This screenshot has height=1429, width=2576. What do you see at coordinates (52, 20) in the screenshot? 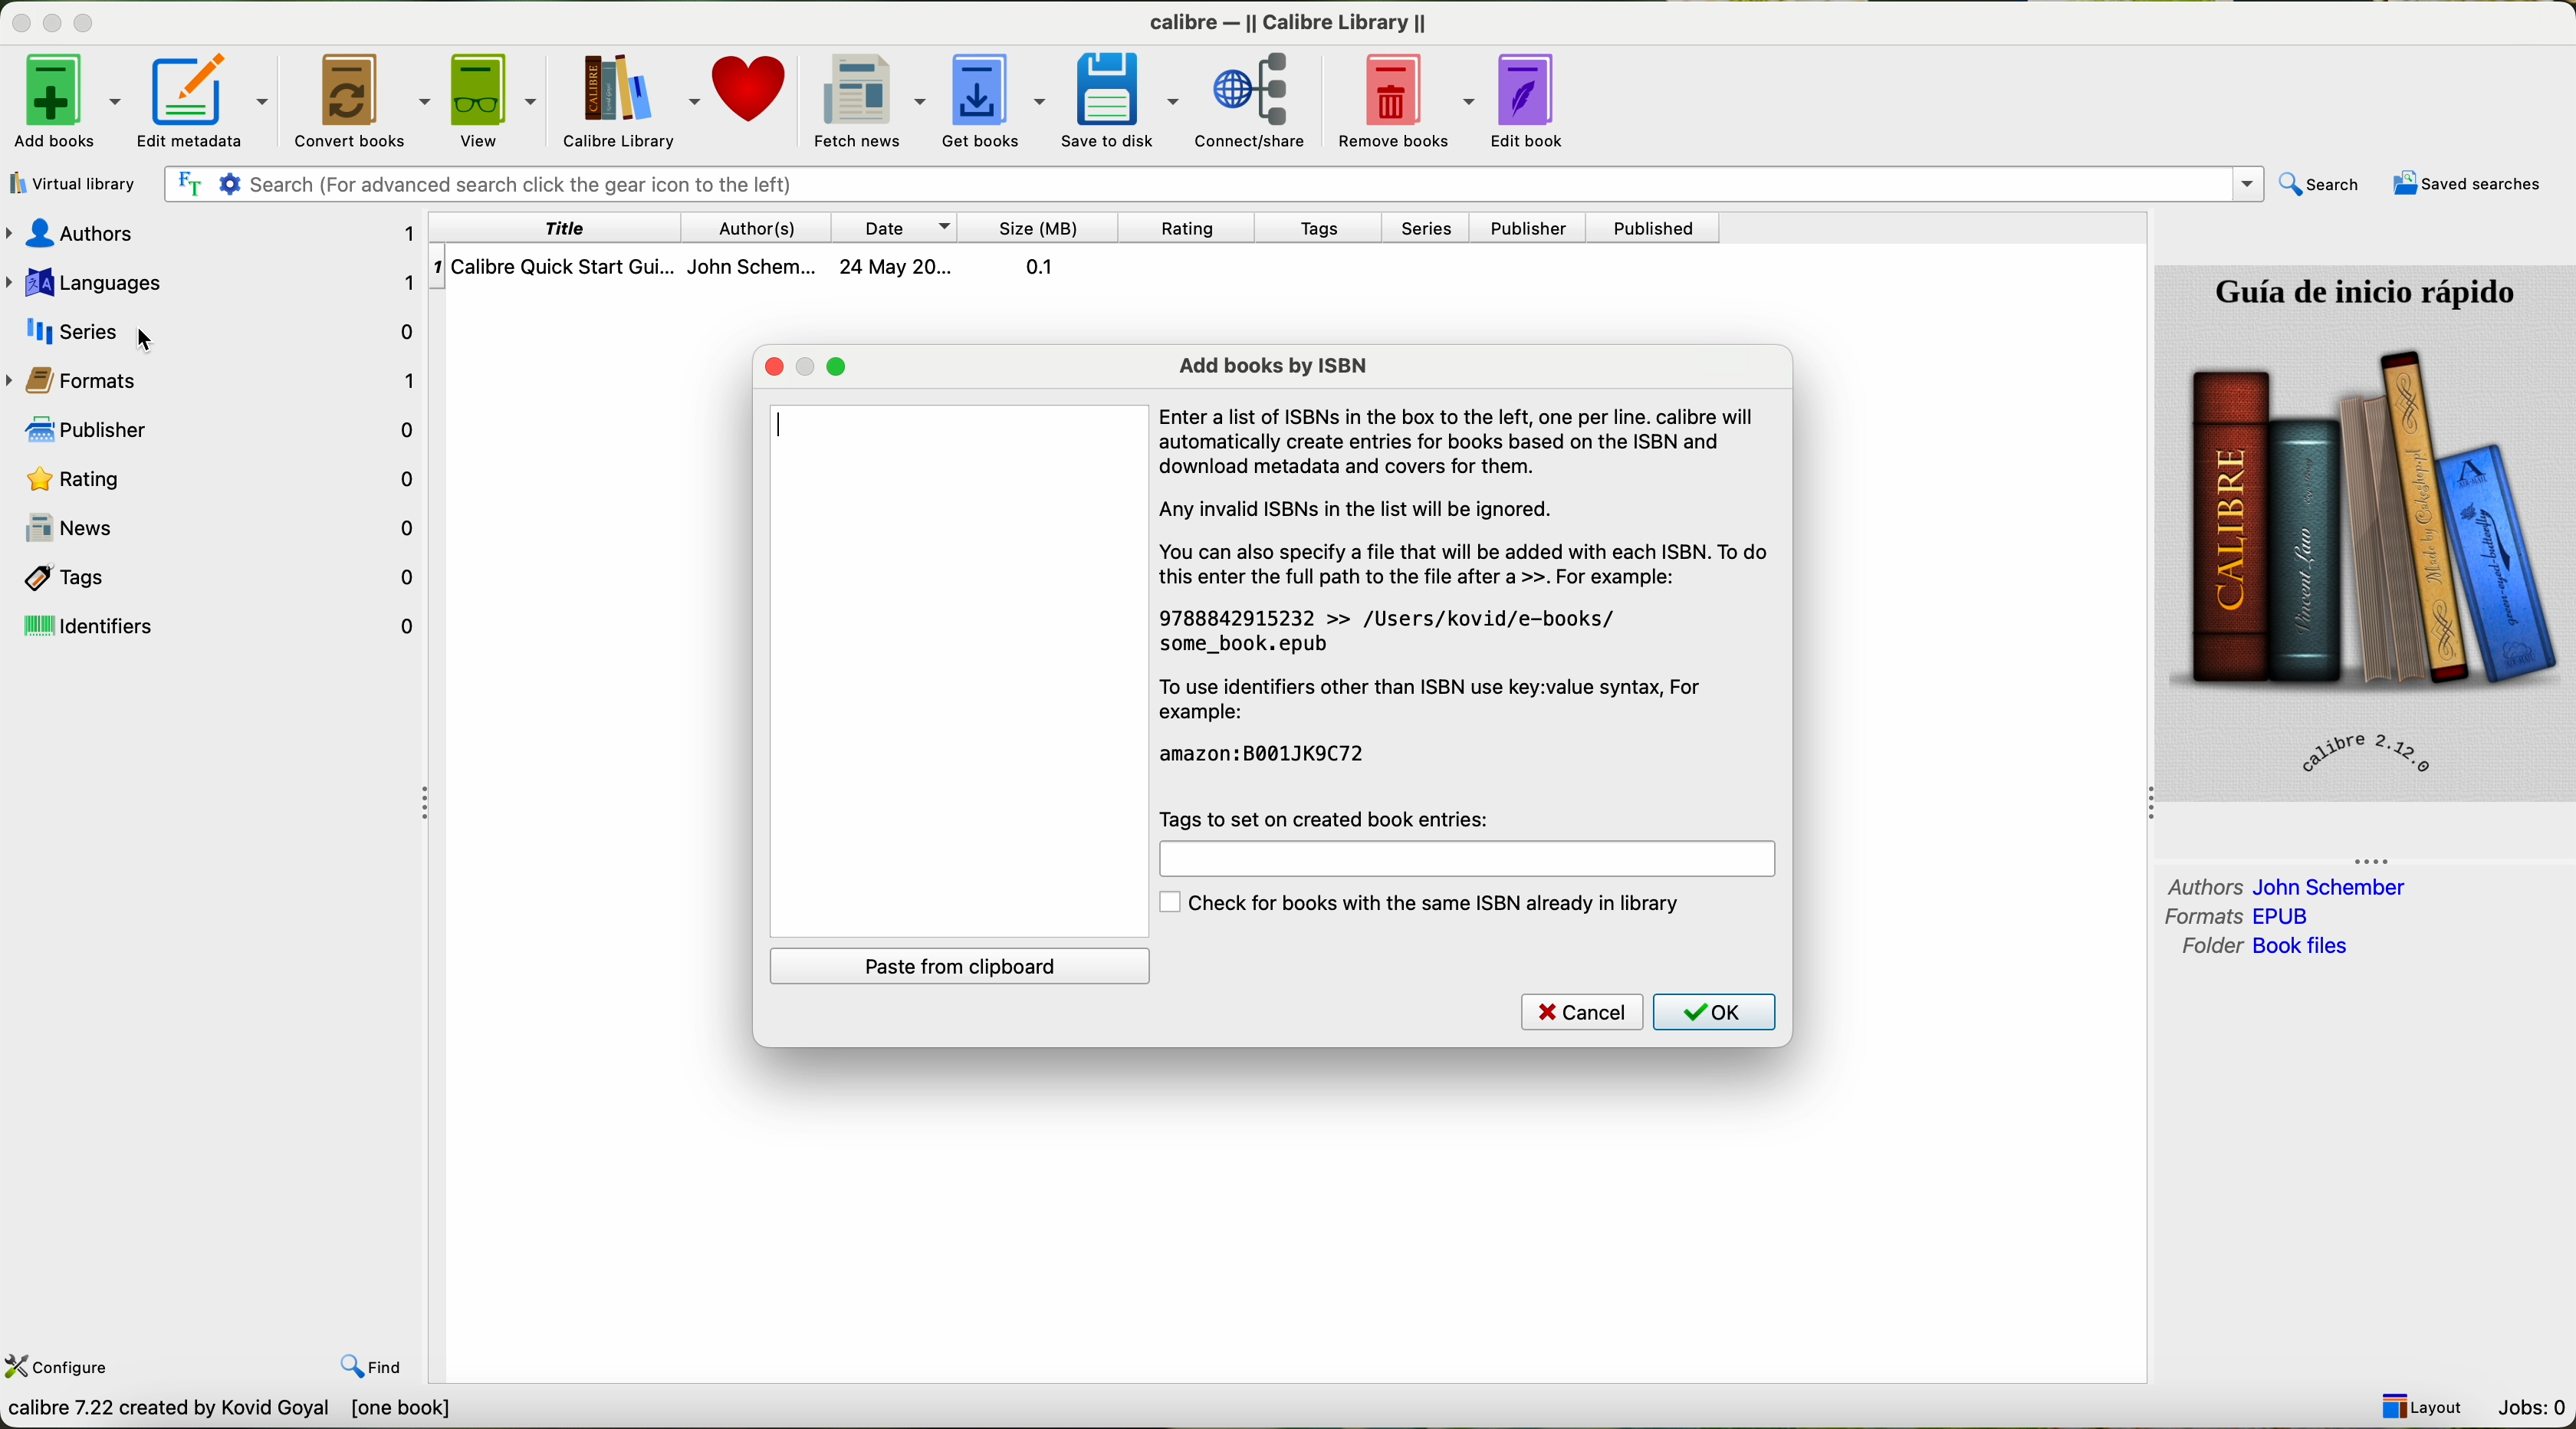
I see `disable buttons` at bounding box center [52, 20].